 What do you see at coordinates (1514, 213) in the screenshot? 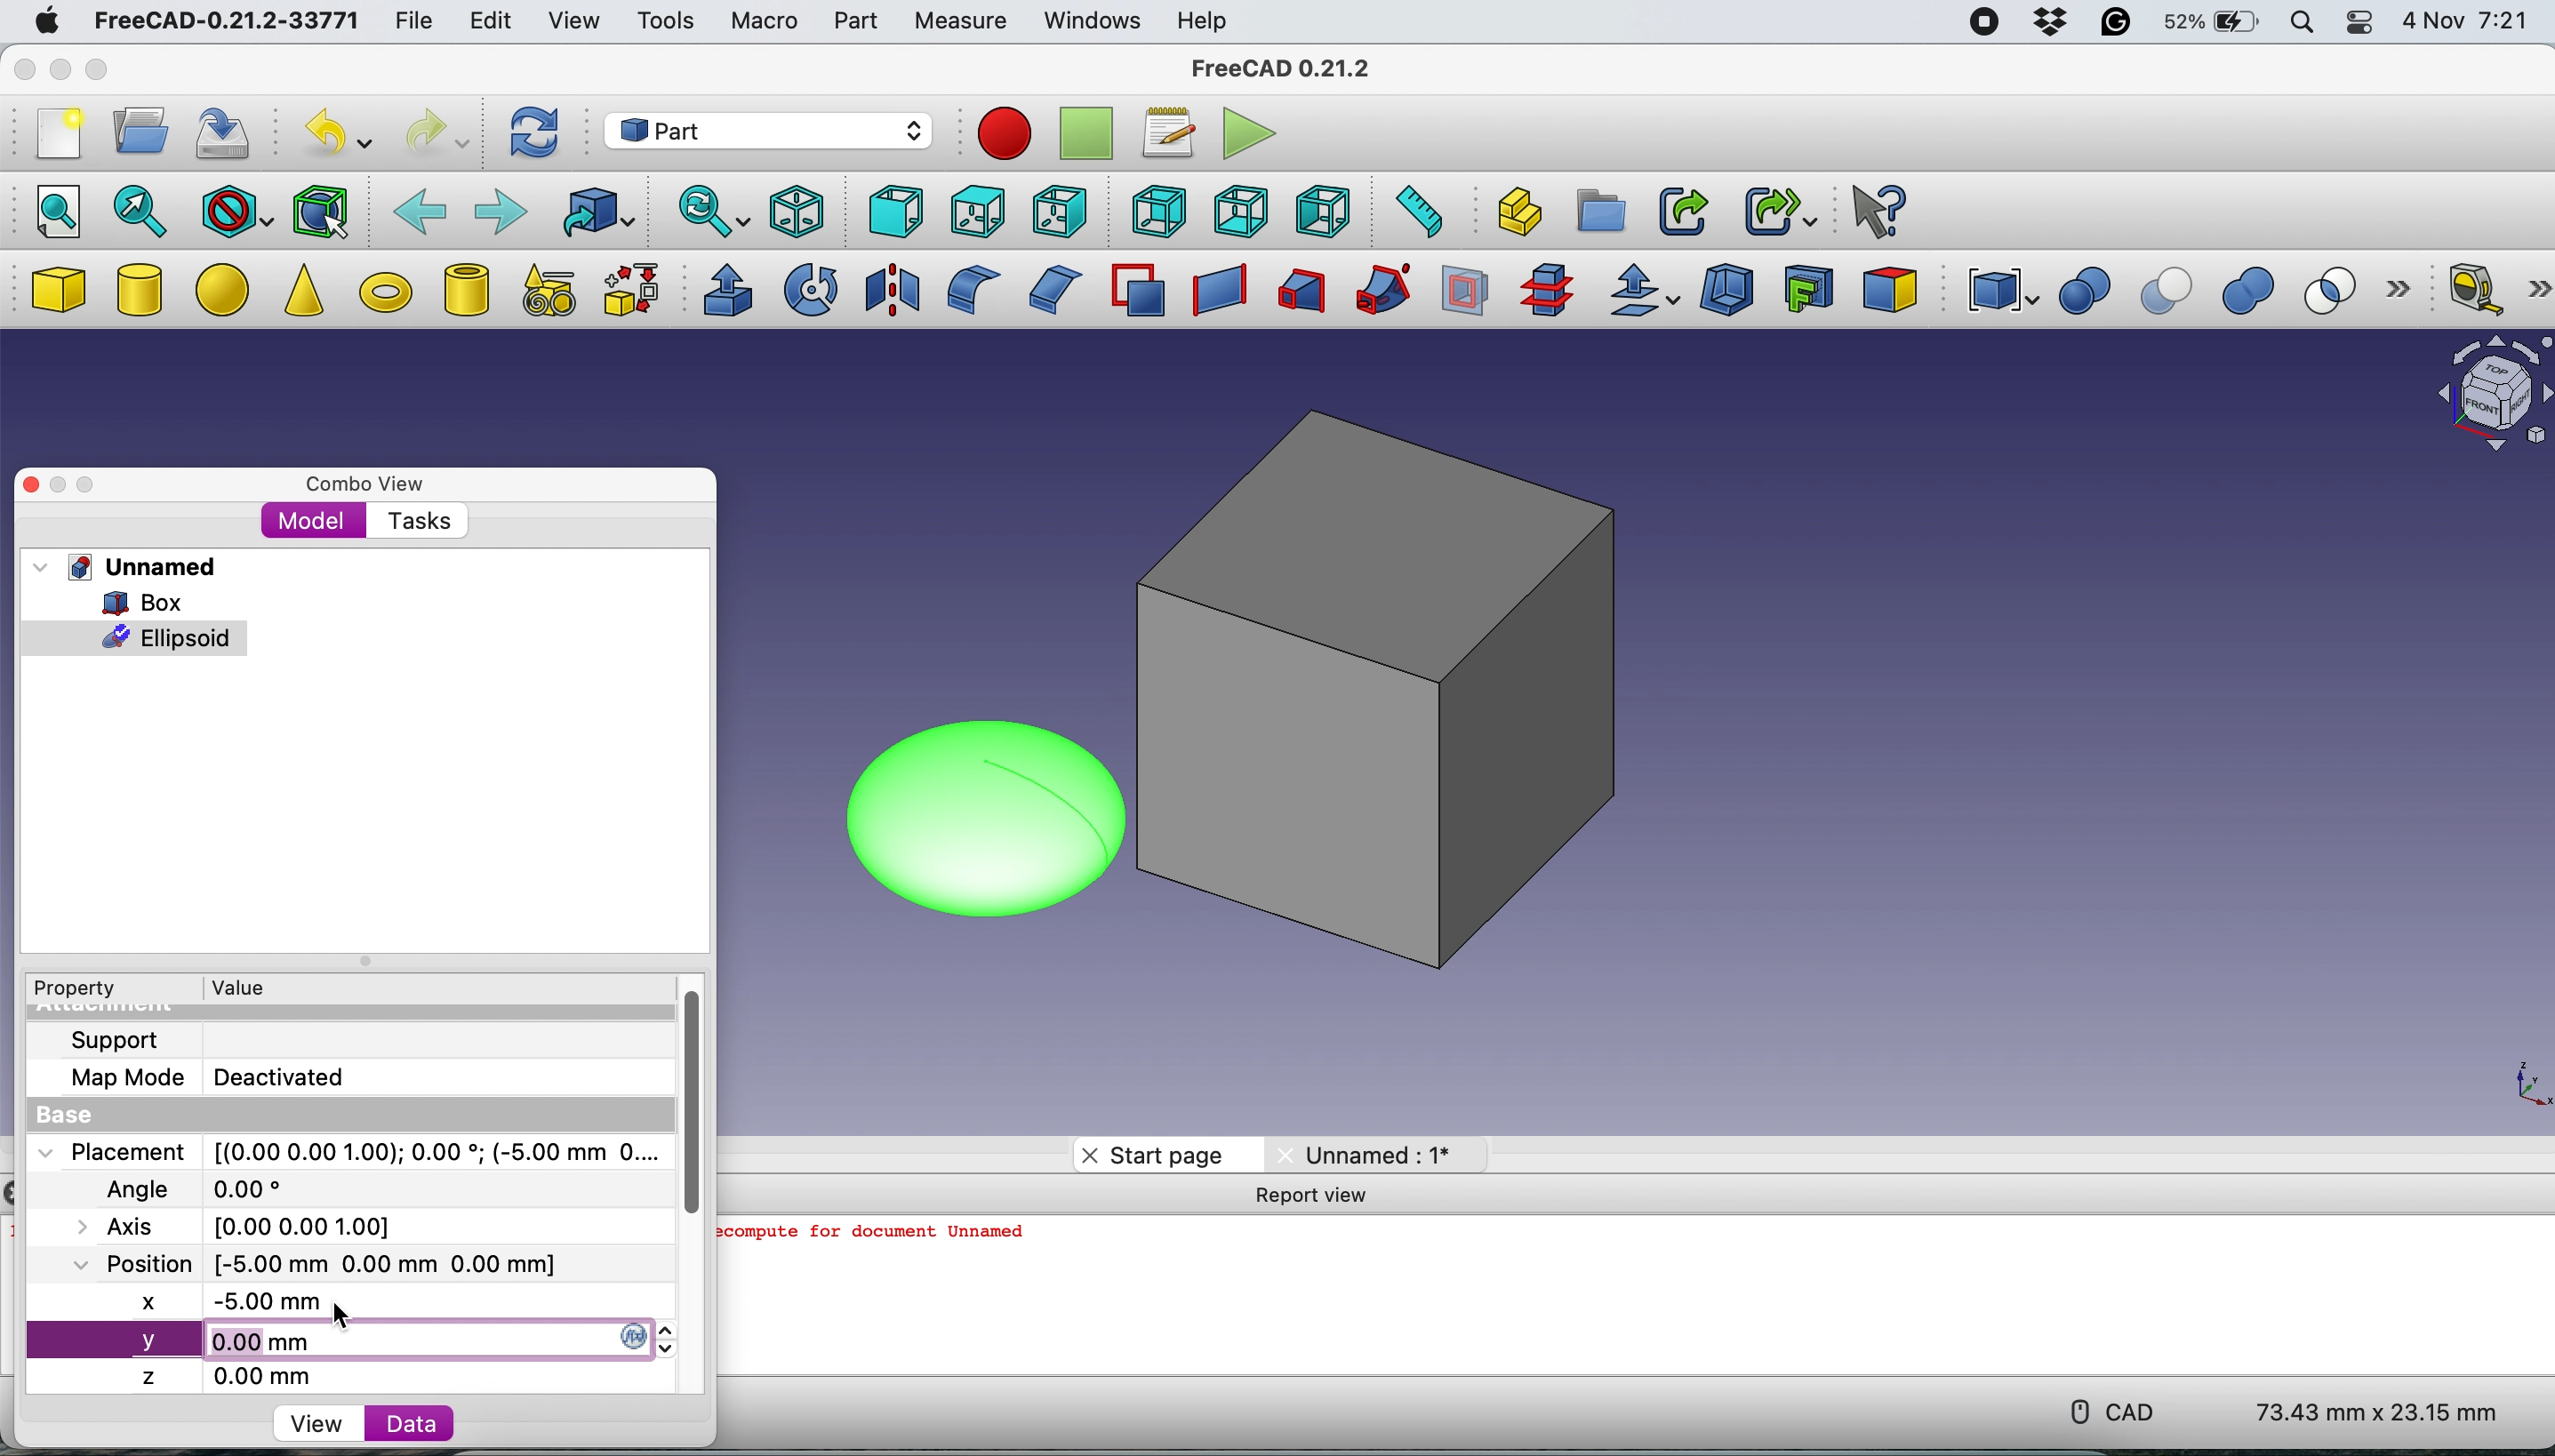
I see `create part` at bounding box center [1514, 213].